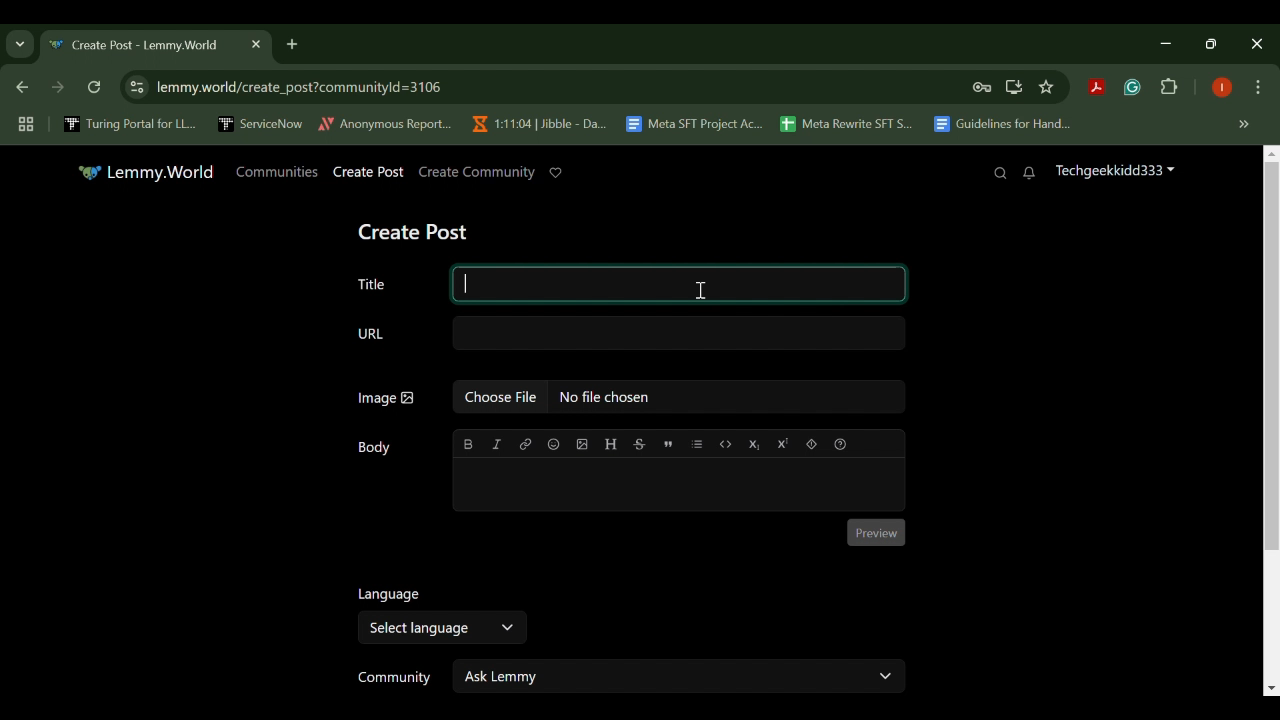 Image resolution: width=1280 pixels, height=720 pixels. Describe the element at coordinates (1214, 43) in the screenshot. I see `Minimize Window` at that location.